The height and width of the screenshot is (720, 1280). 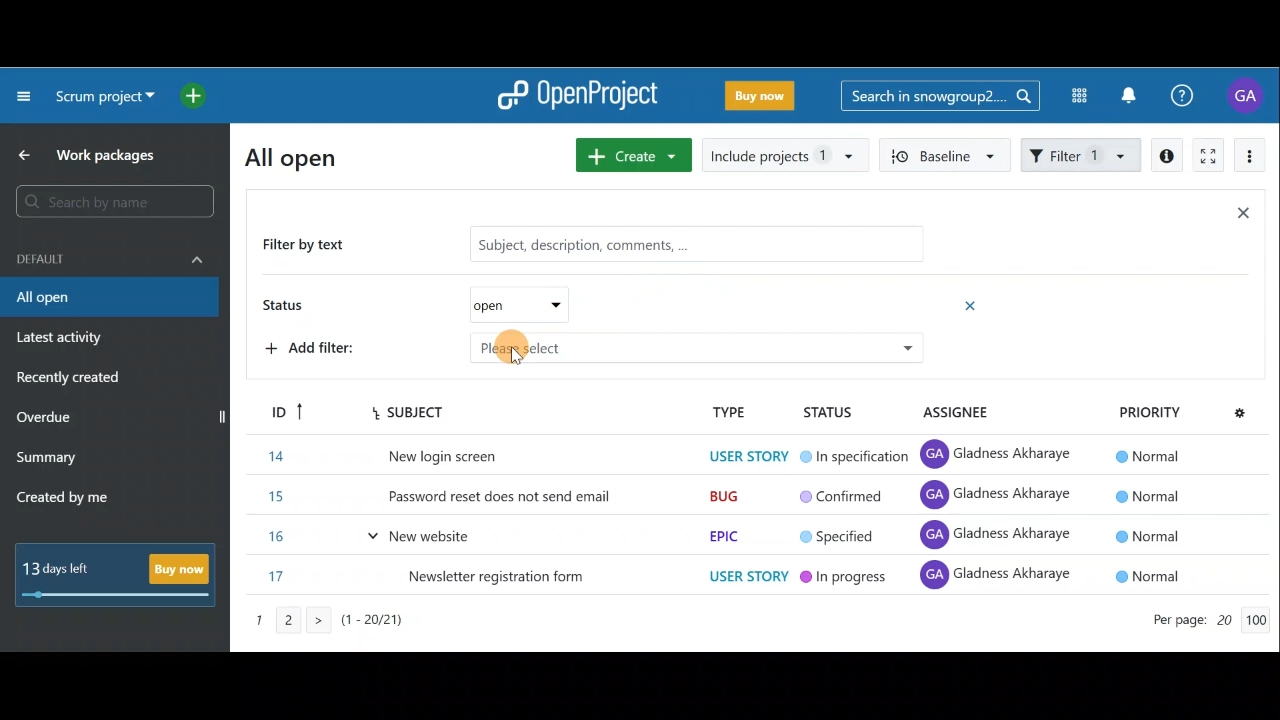 What do you see at coordinates (727, 536) in the screenshot?
I see `Item 8` at bounding box center [727, 536].